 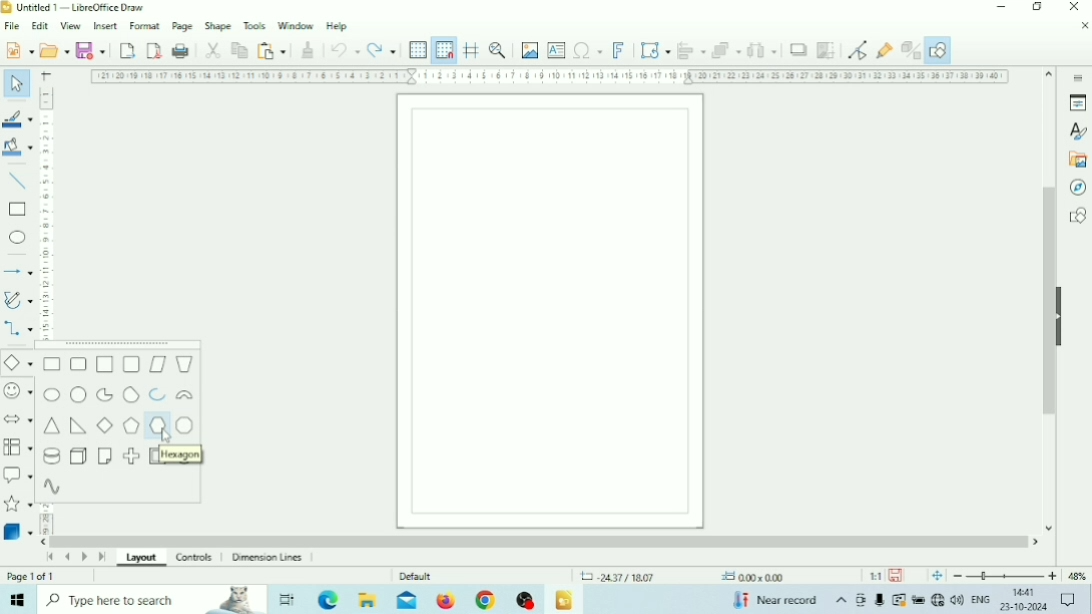 What do you see at coordinates (67, 557) in the screenshot?
I see `Scroll to previous page` at bounding box center [67, 557].